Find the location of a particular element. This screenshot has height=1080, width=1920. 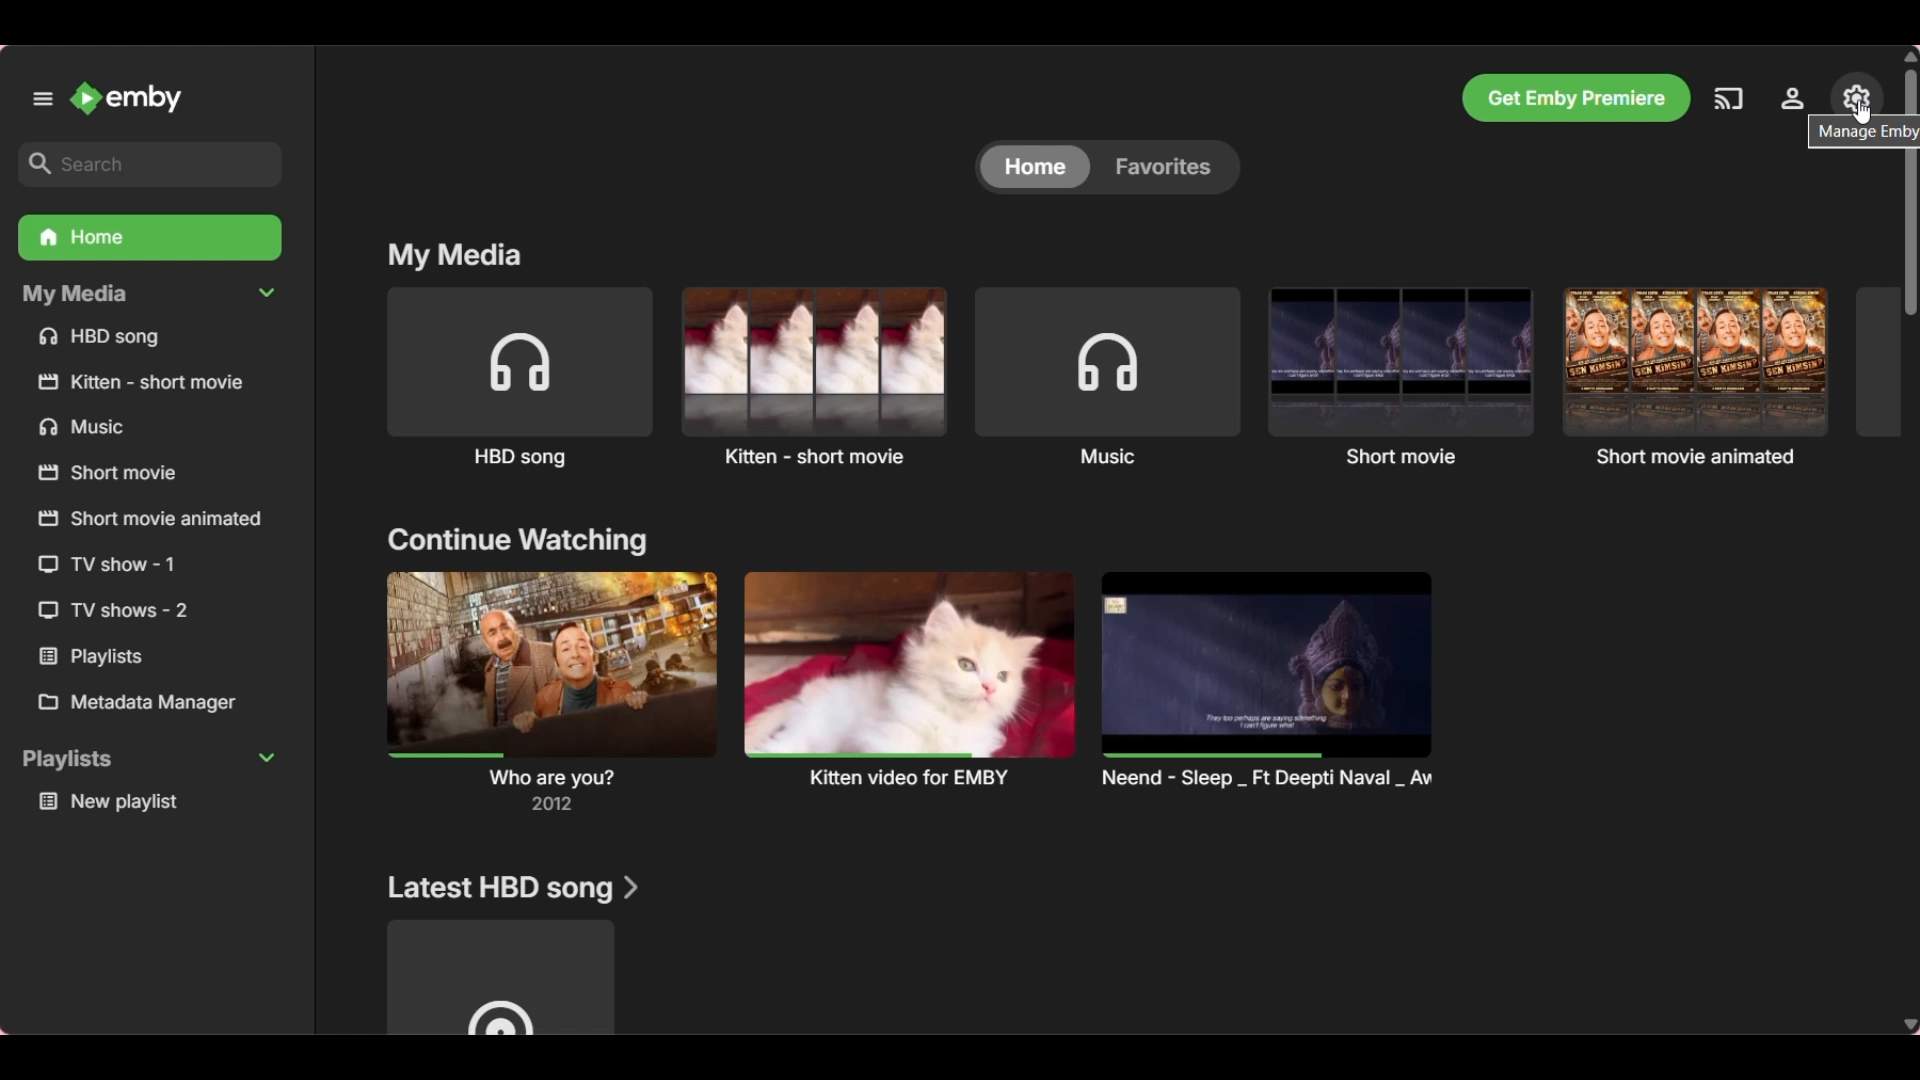

Go to home button/Name and image of Emby is located at coordinates (128, 98).